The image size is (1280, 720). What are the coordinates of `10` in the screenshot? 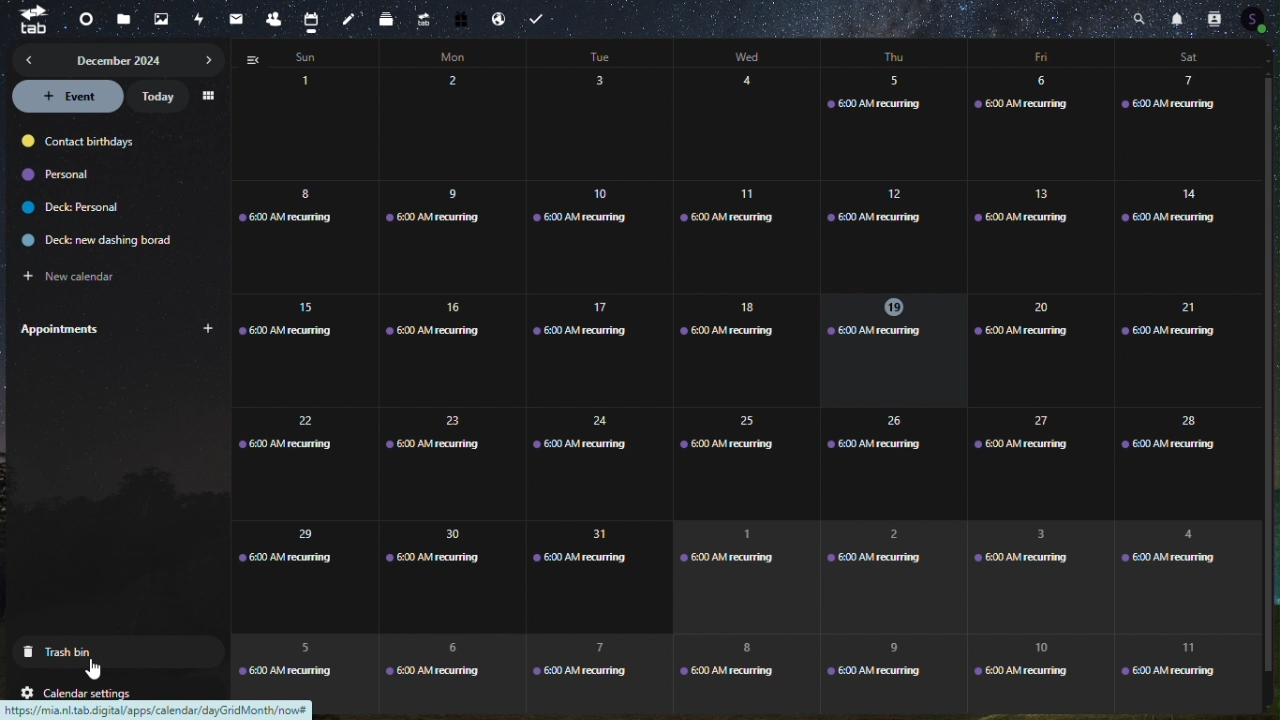 It's located at (1034, 673).